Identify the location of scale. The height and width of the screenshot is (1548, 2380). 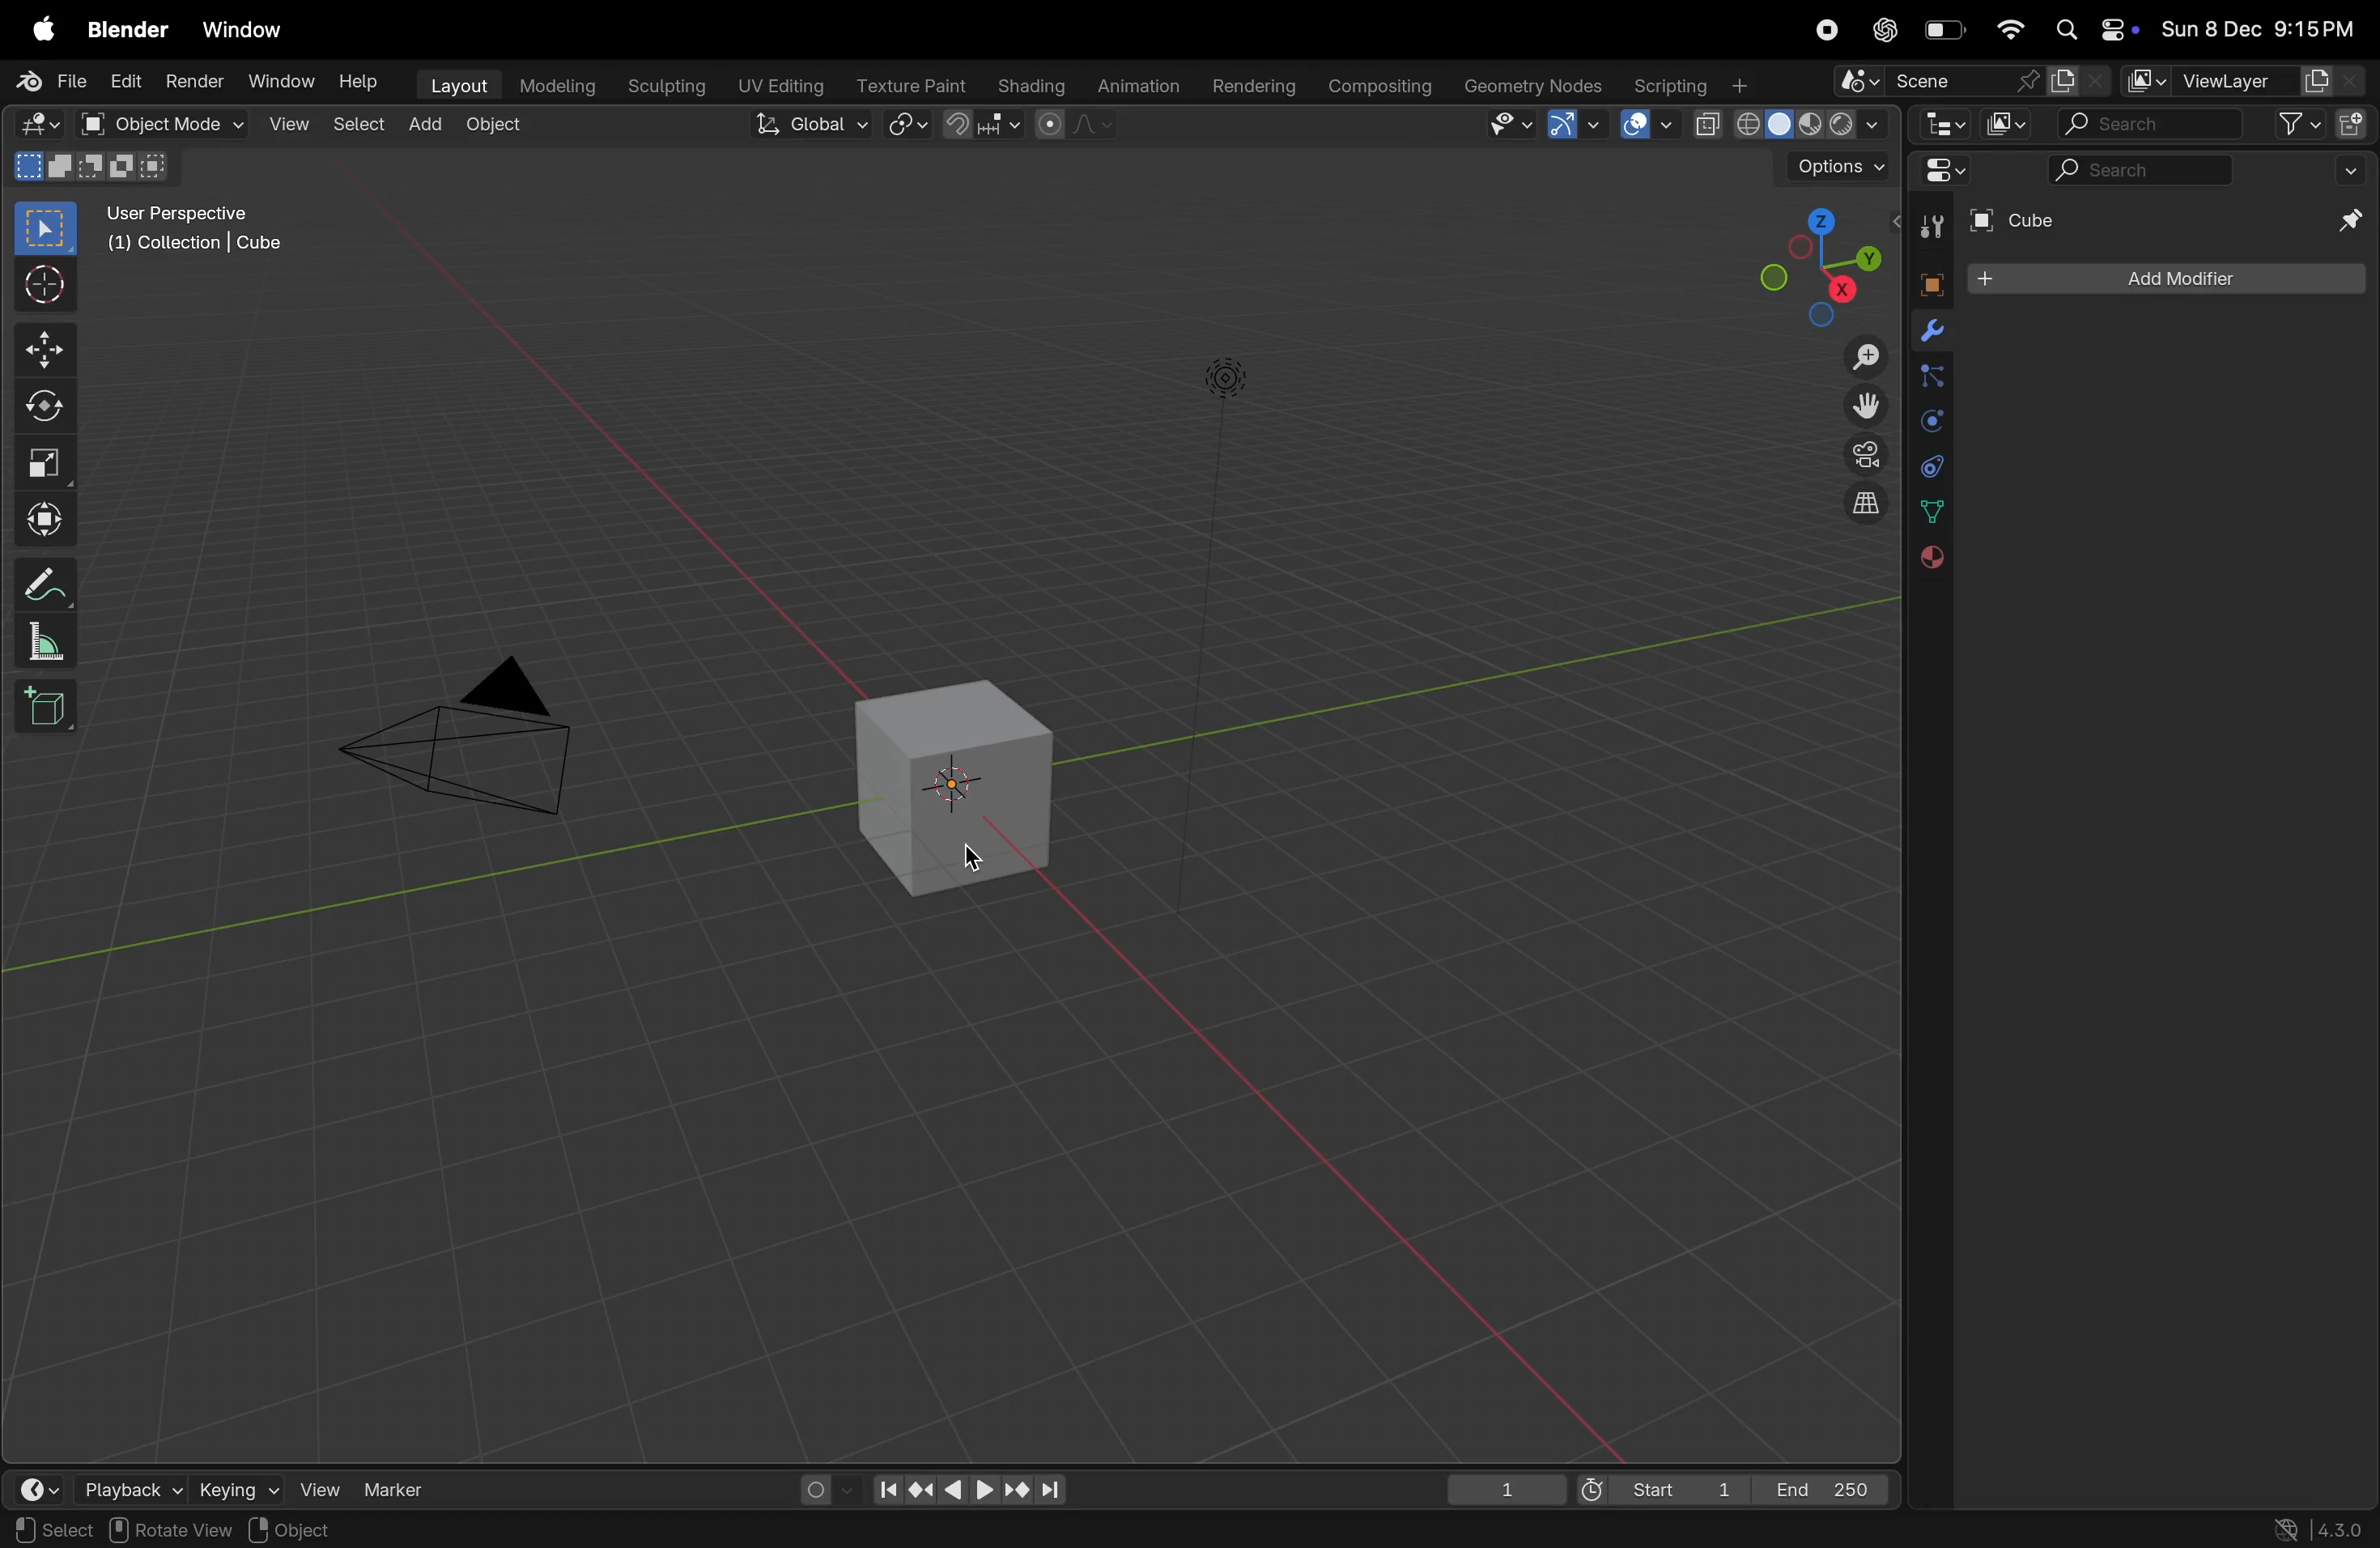
(45, 464).